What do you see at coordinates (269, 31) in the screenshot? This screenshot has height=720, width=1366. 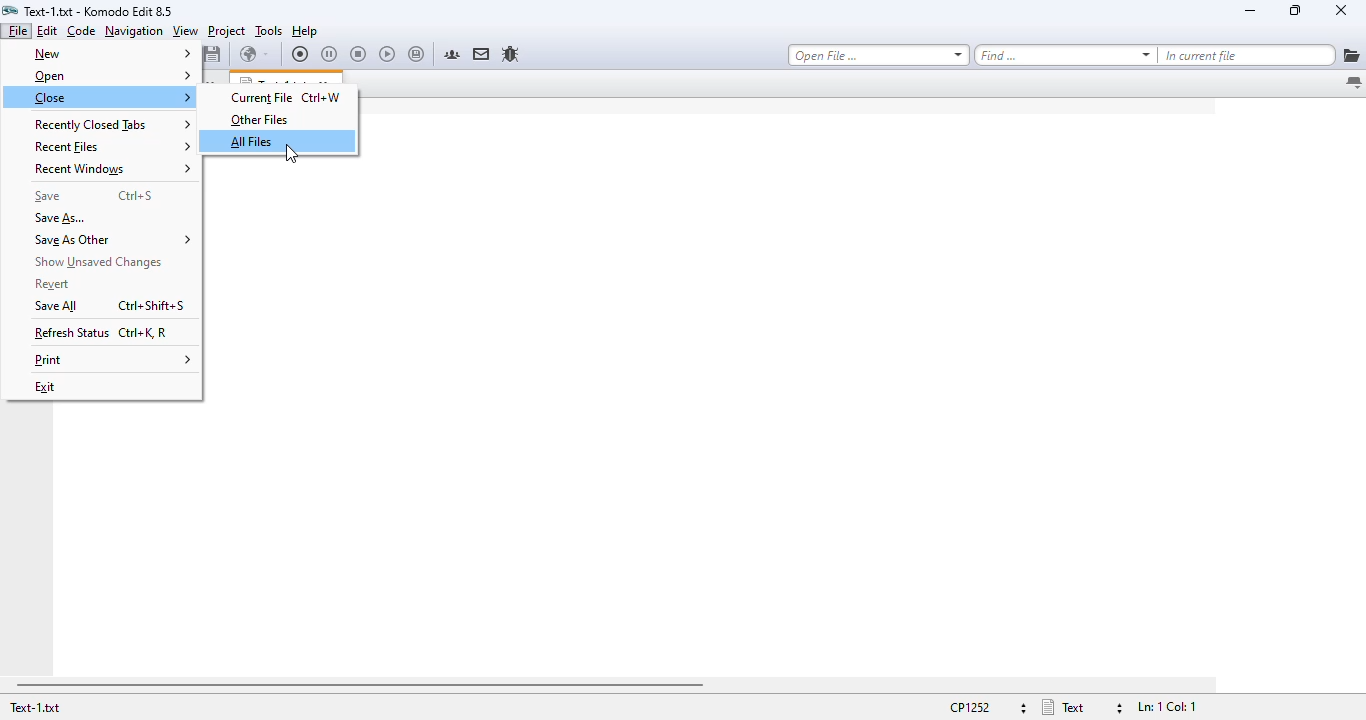 I see `tools` at bounding box center [269, 31].